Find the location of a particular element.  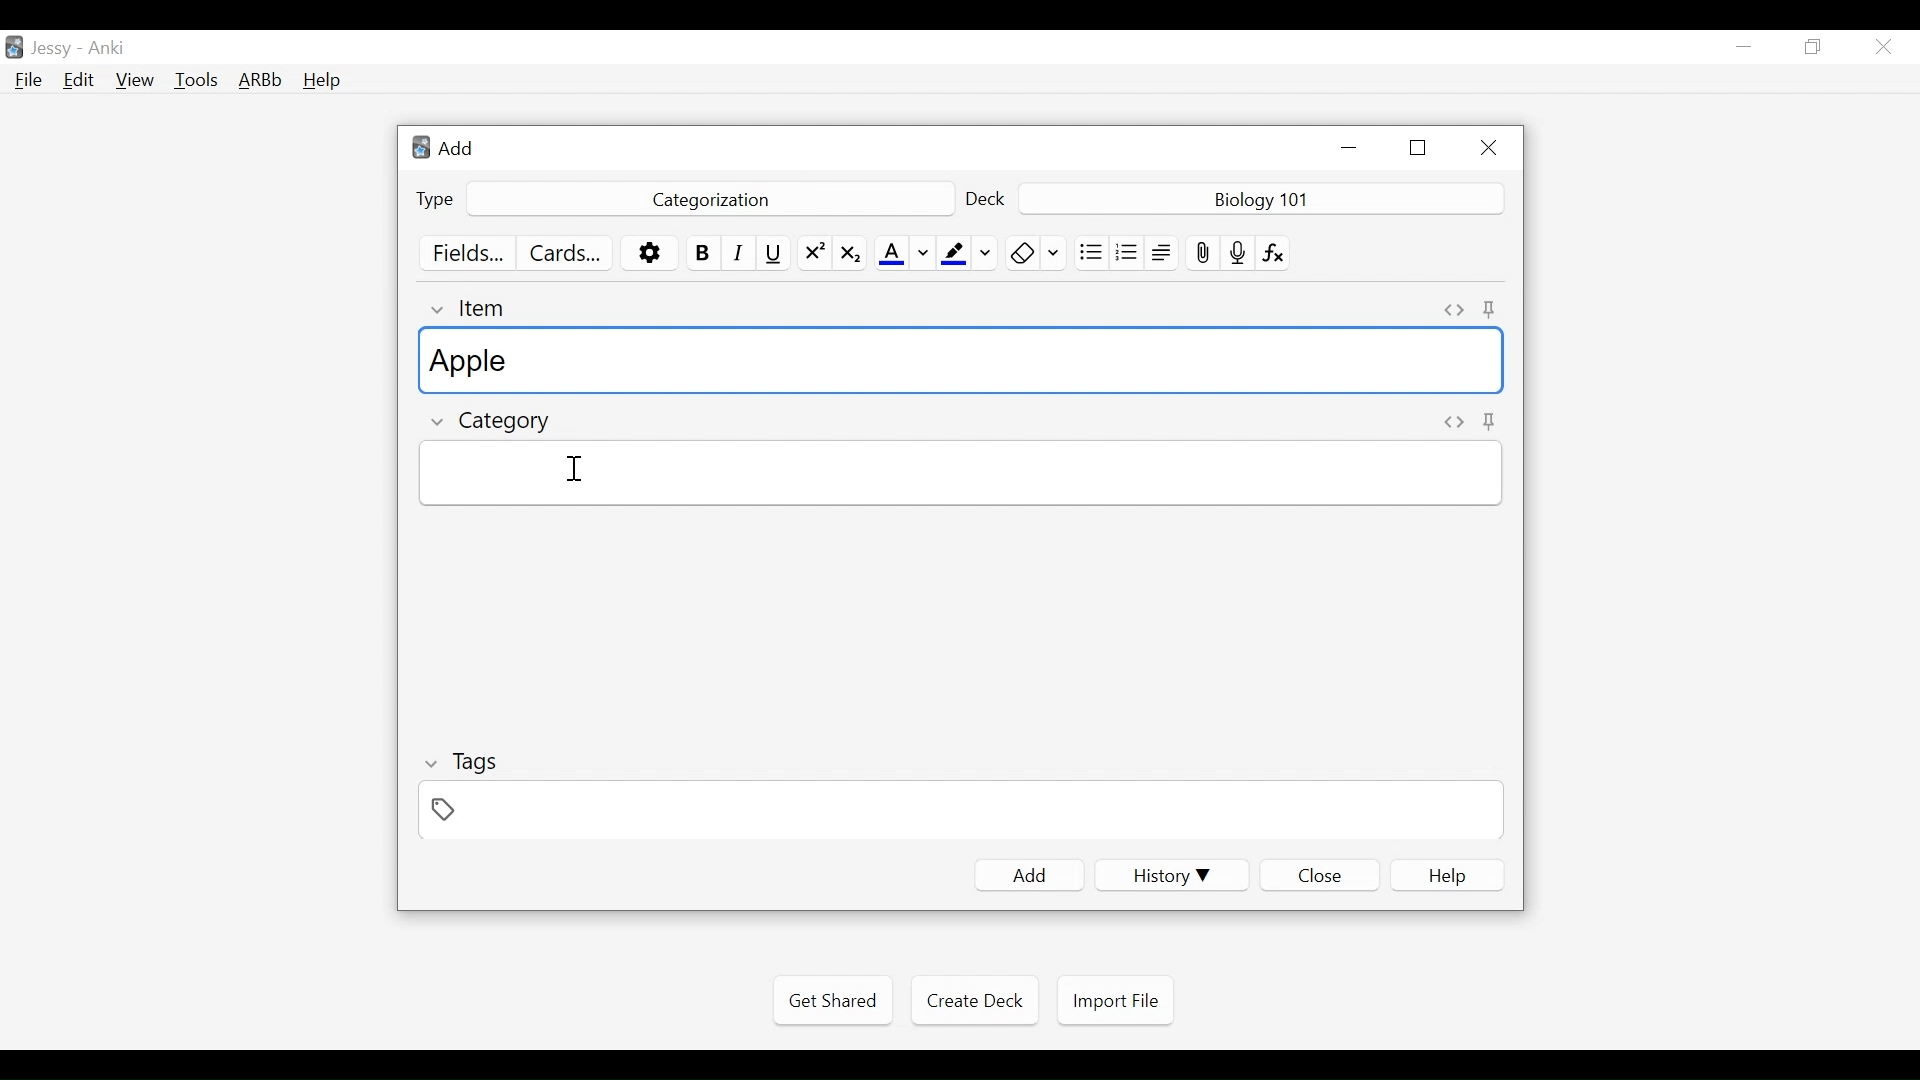

Toggle HTML Editor is located at coordinates (1455, 310).